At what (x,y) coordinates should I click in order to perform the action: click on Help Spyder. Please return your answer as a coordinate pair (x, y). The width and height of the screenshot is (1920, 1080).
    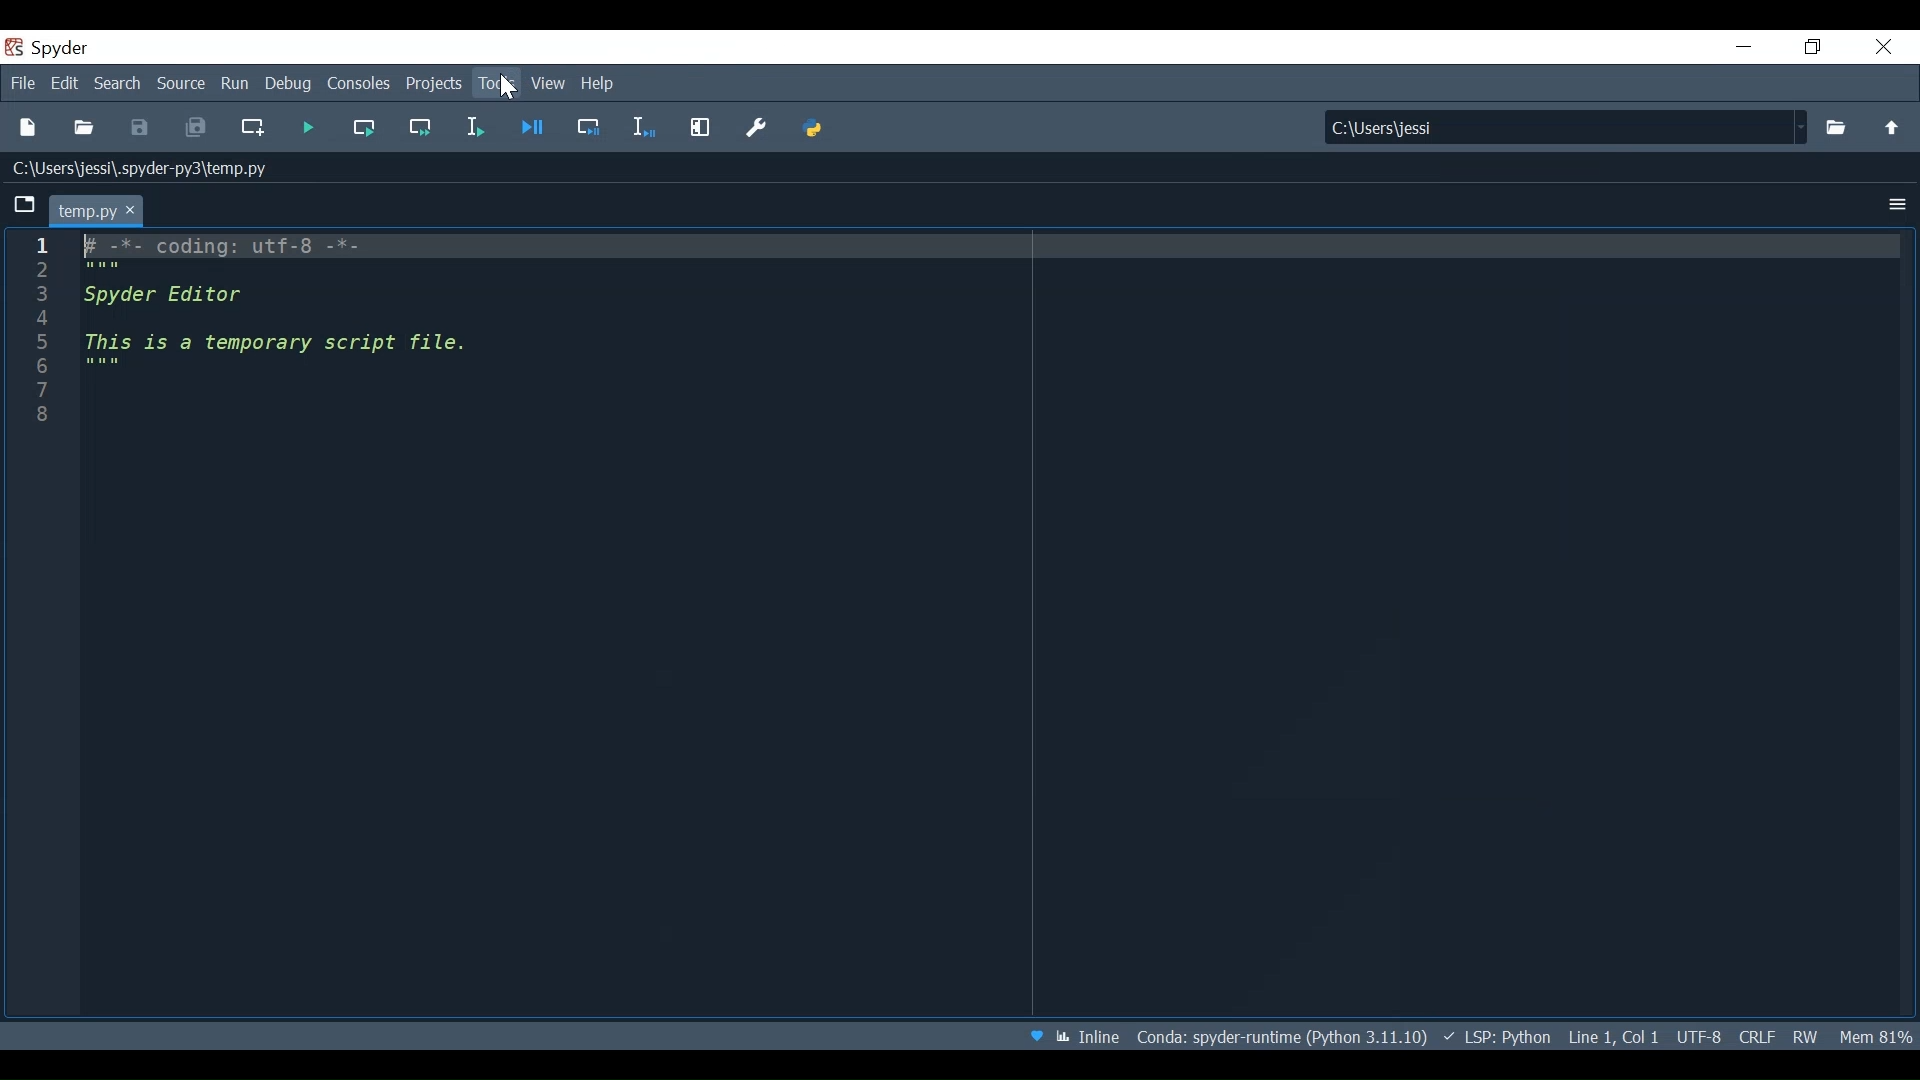
    Looking at the image, I should click on (1036, 1037).